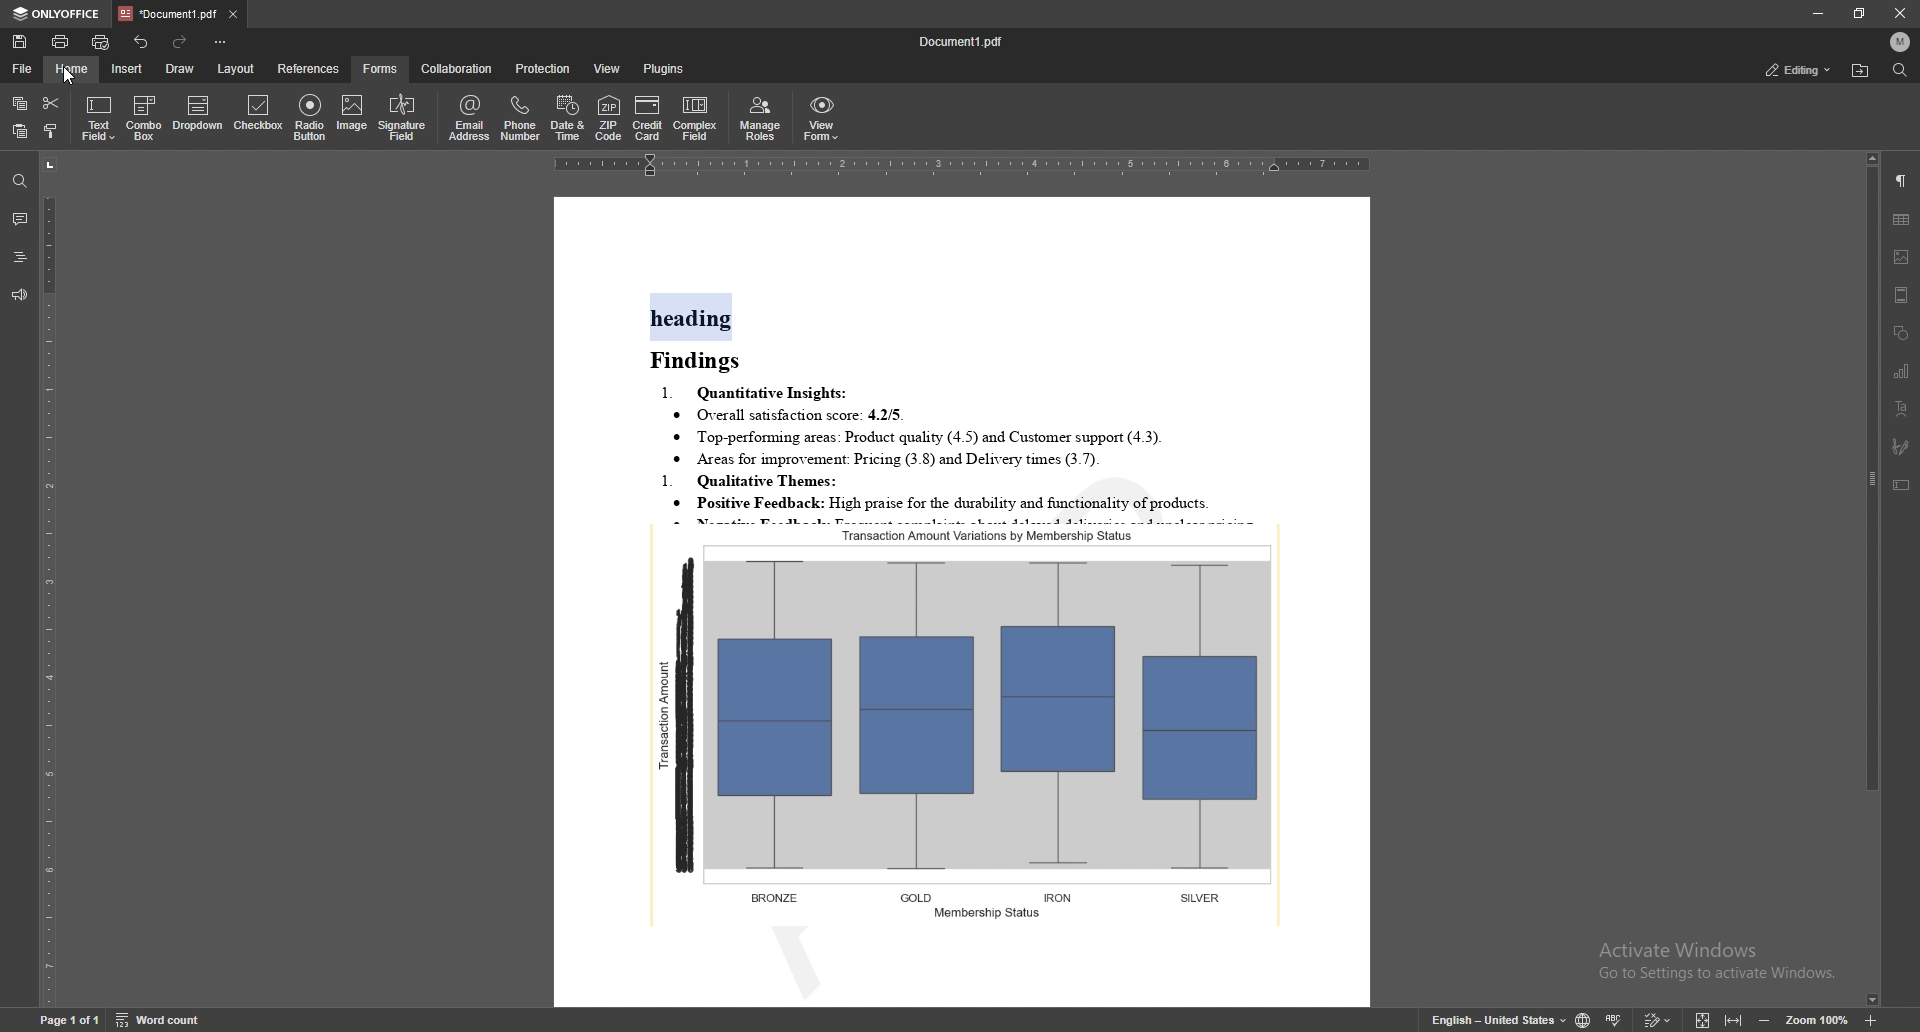 This screenshot has width=1920, height=1032. What do you see at coordinates (232, 16) in the screenshot?
I see `close tab` at bounding box center [232, 16].